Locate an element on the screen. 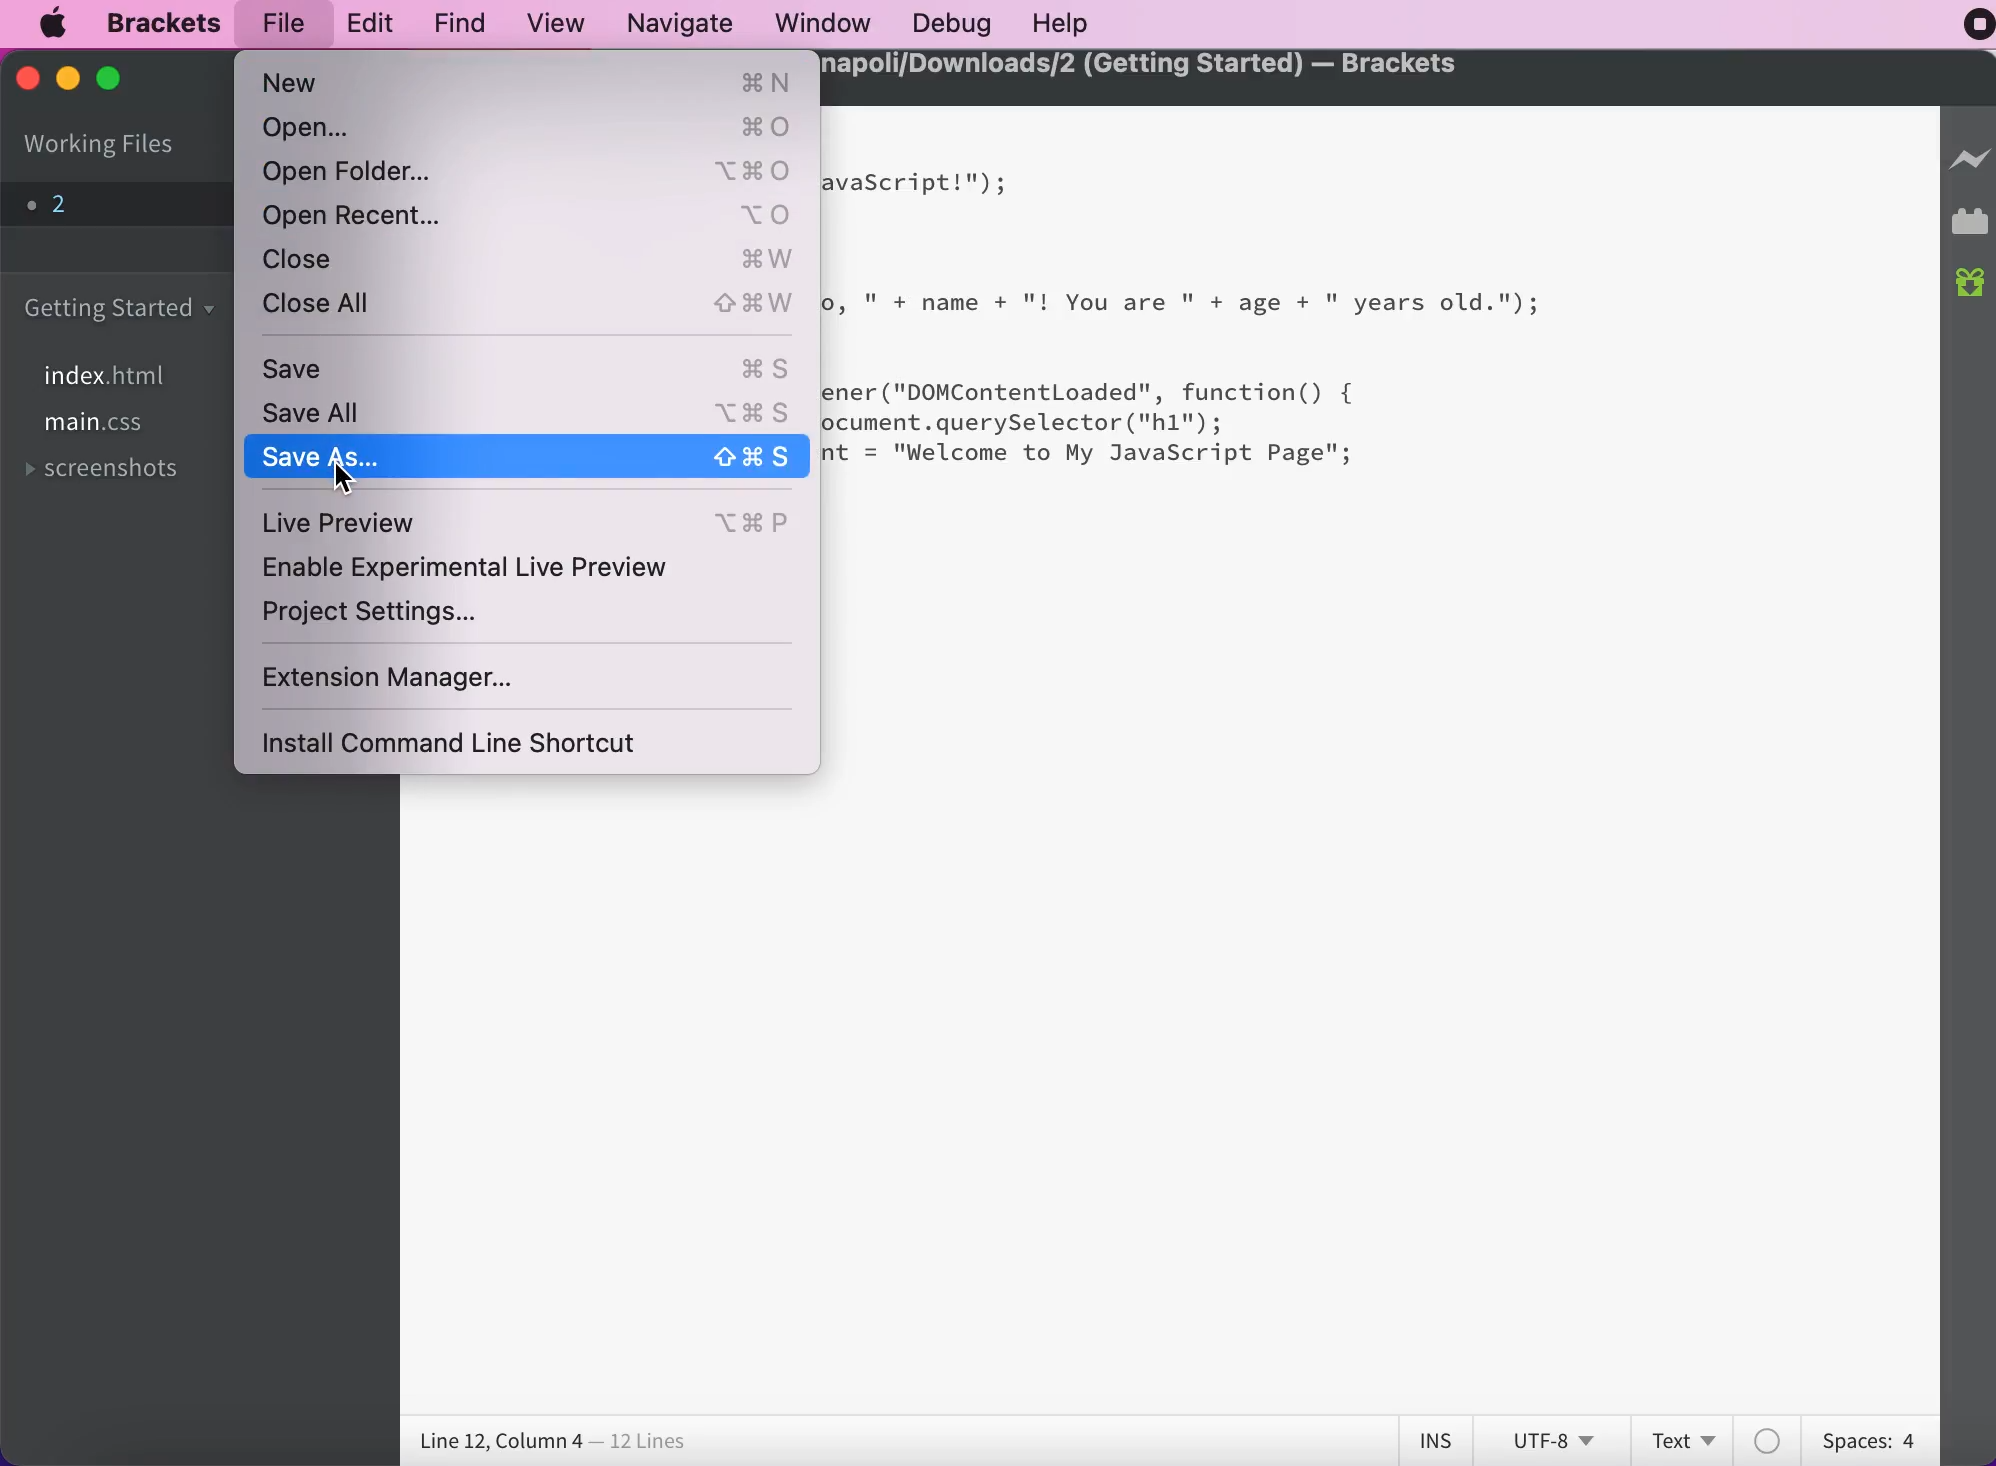  live preview is located at coordinates (1970, 169).